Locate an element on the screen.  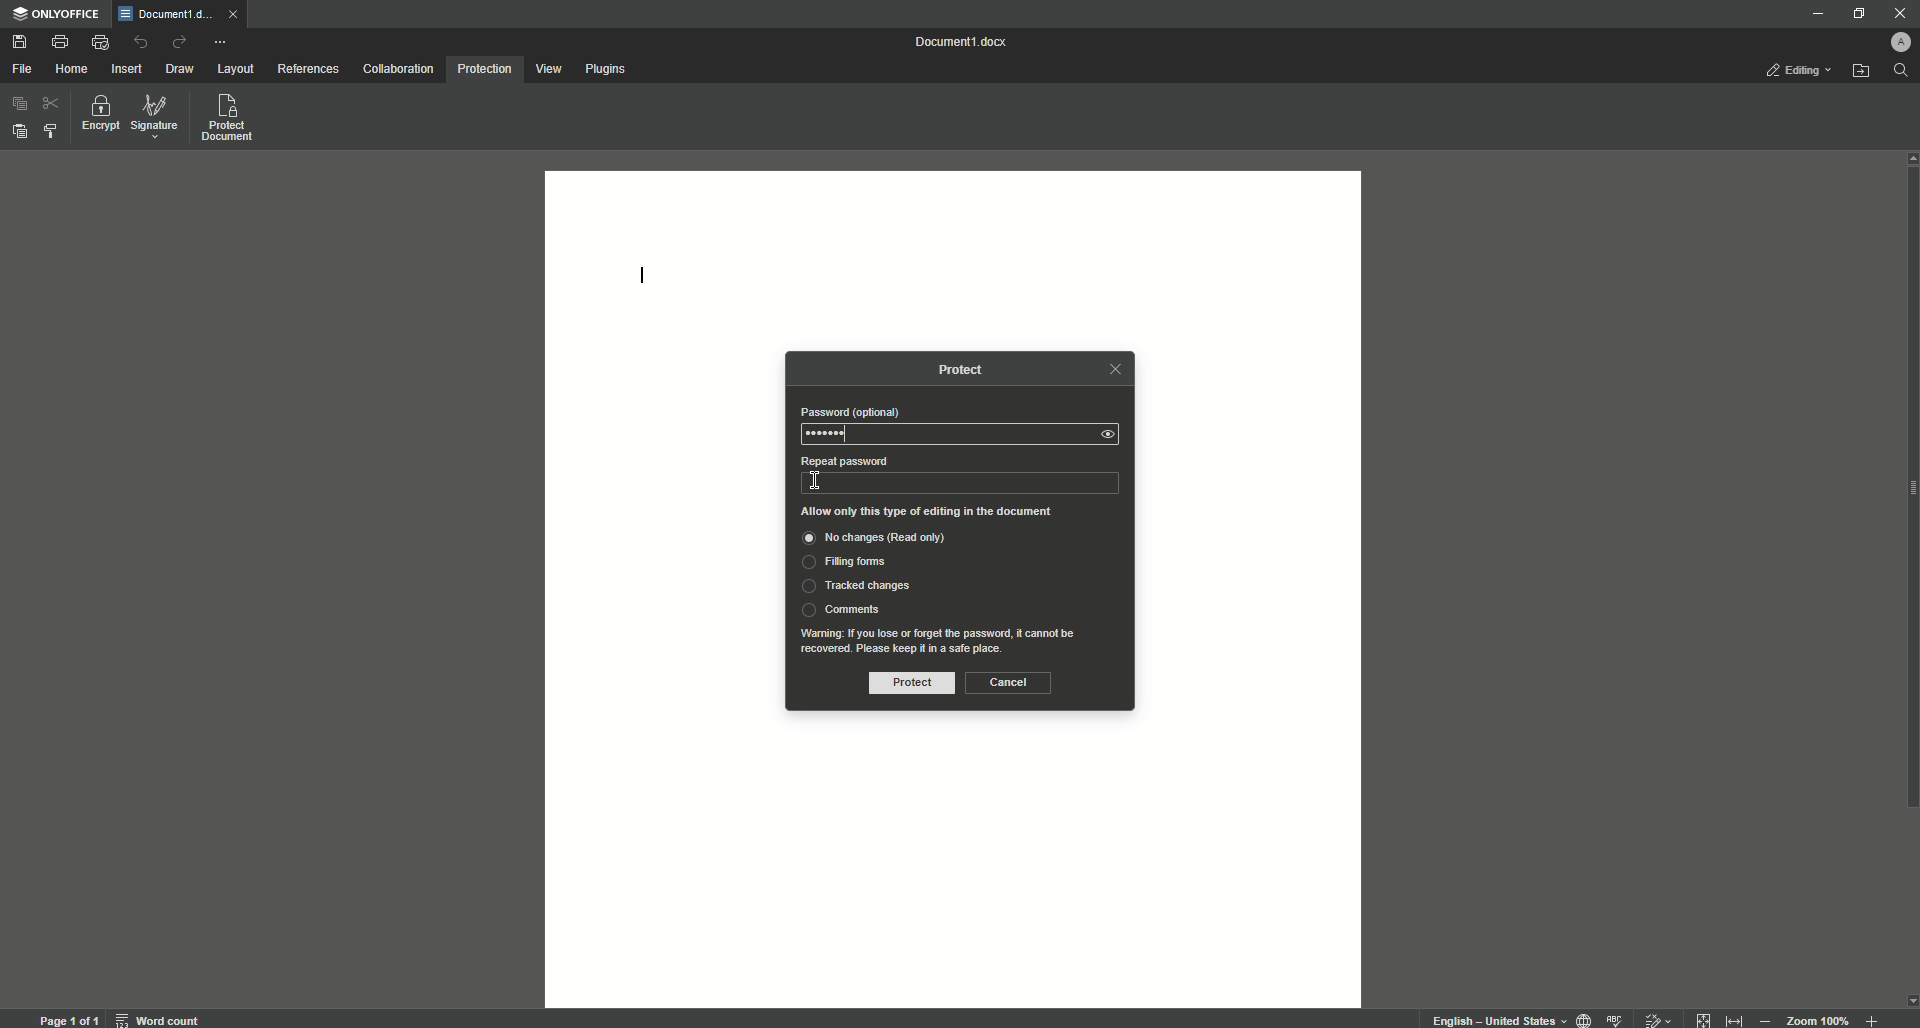
Open file location is located at coordinates (1861, 71).